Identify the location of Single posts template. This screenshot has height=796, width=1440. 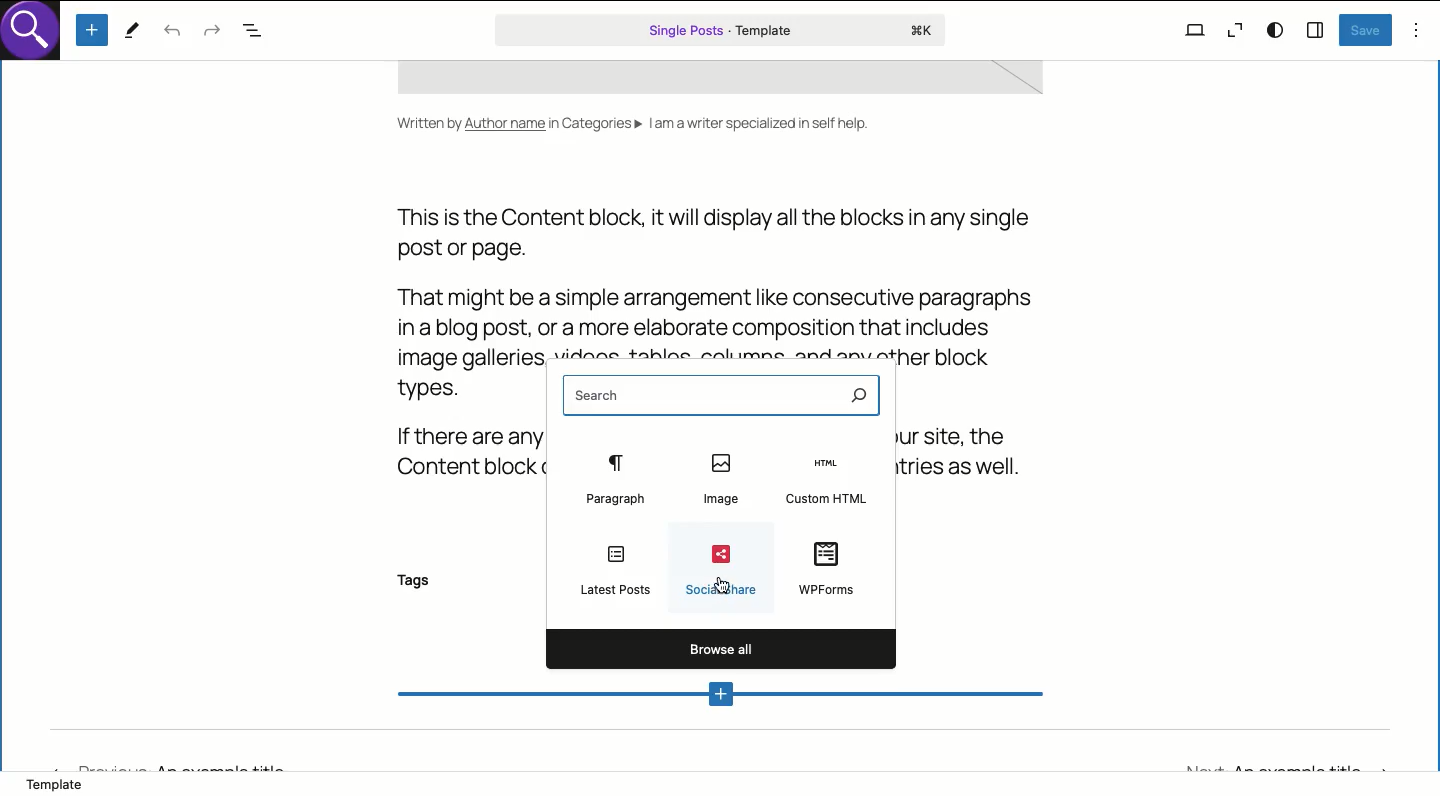
(722, 30).